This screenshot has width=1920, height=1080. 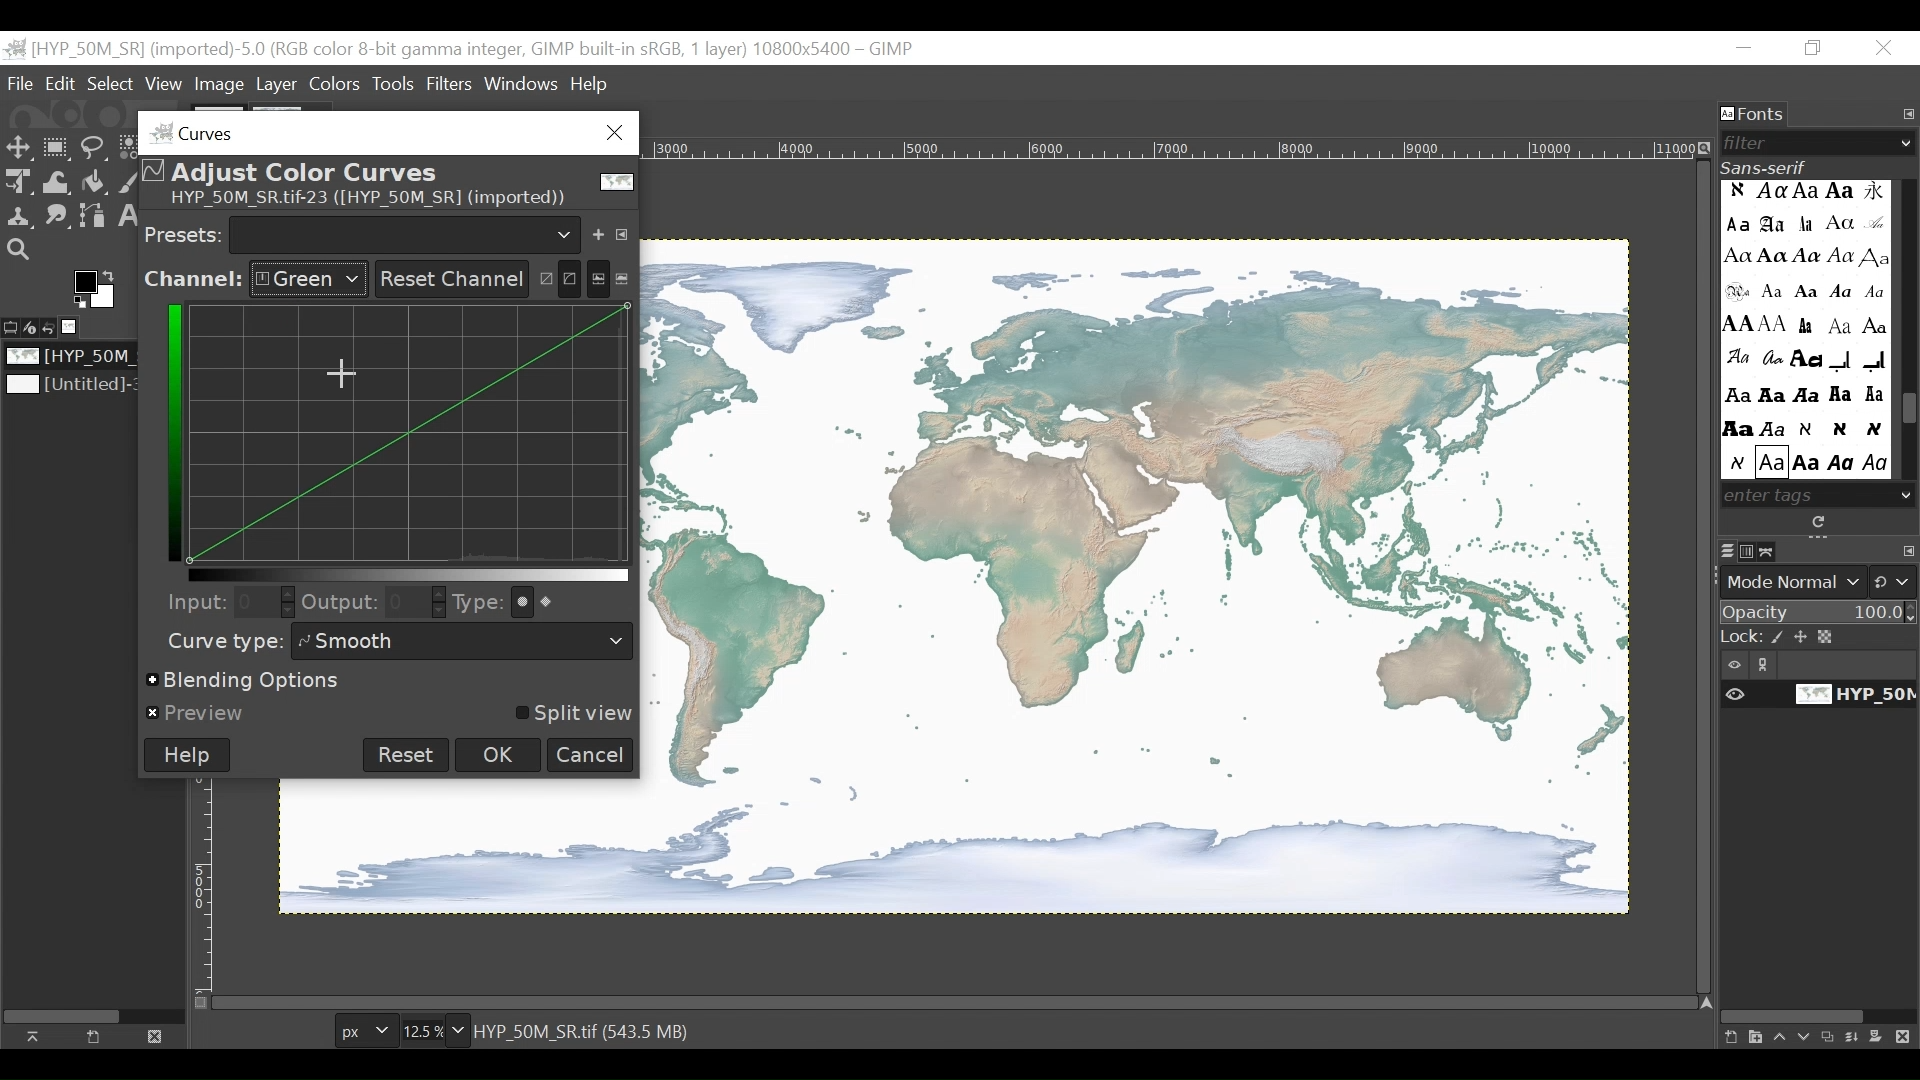 I want to click on Image, so click(x=221, y=85).